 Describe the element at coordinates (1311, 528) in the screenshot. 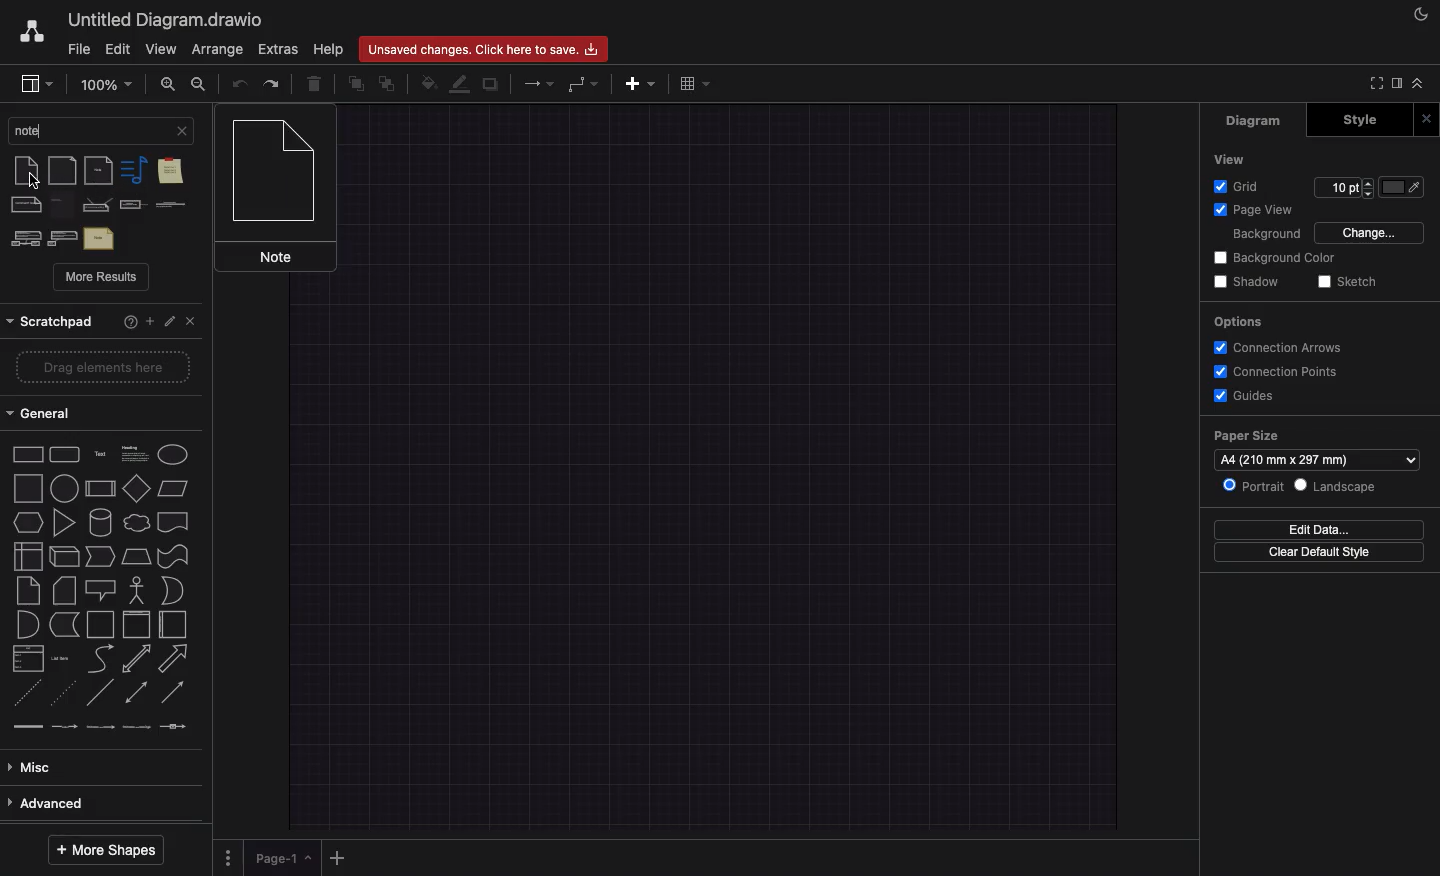

I see `Edit date` at that location.